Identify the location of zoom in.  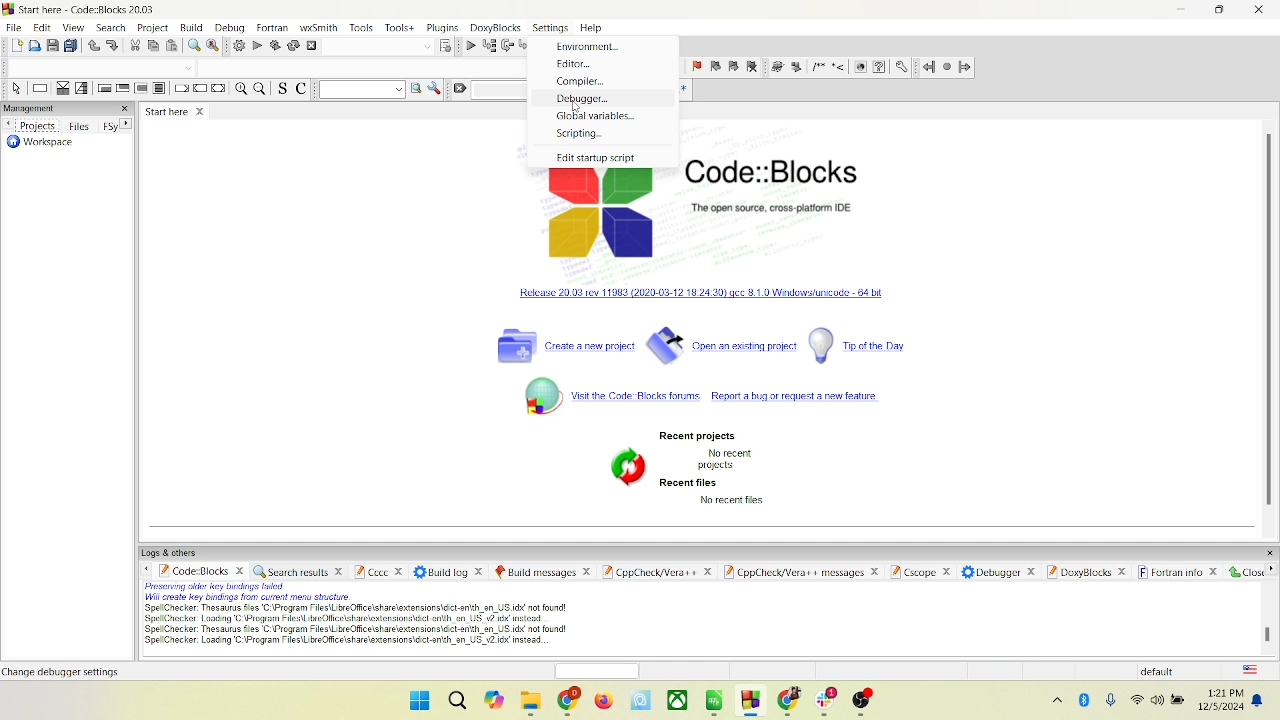
(241, 89).